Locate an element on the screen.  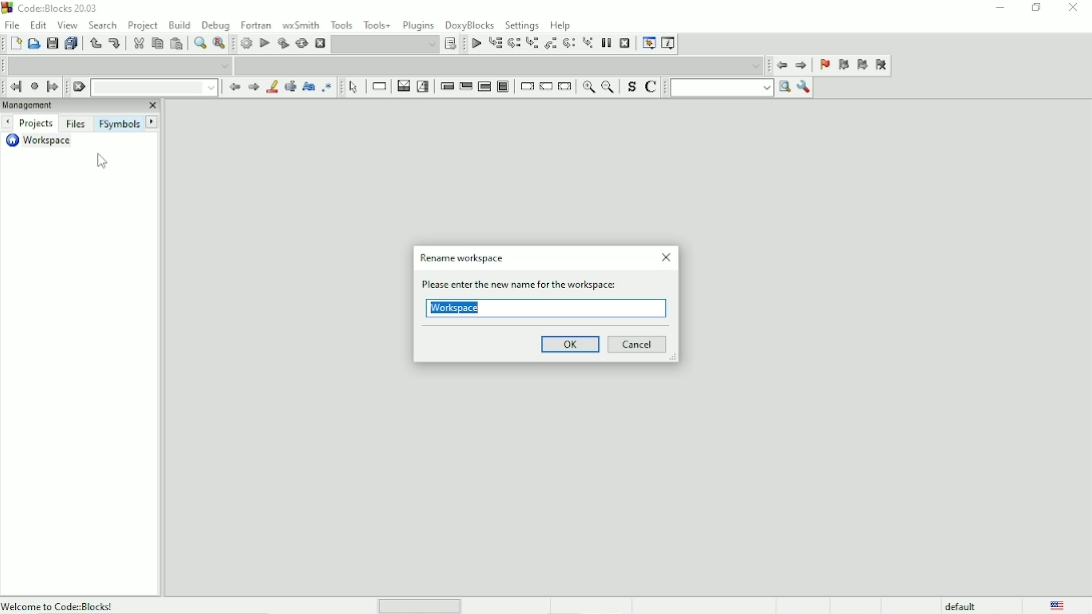
Toggle bookmark is located at coordinates (823, 66).